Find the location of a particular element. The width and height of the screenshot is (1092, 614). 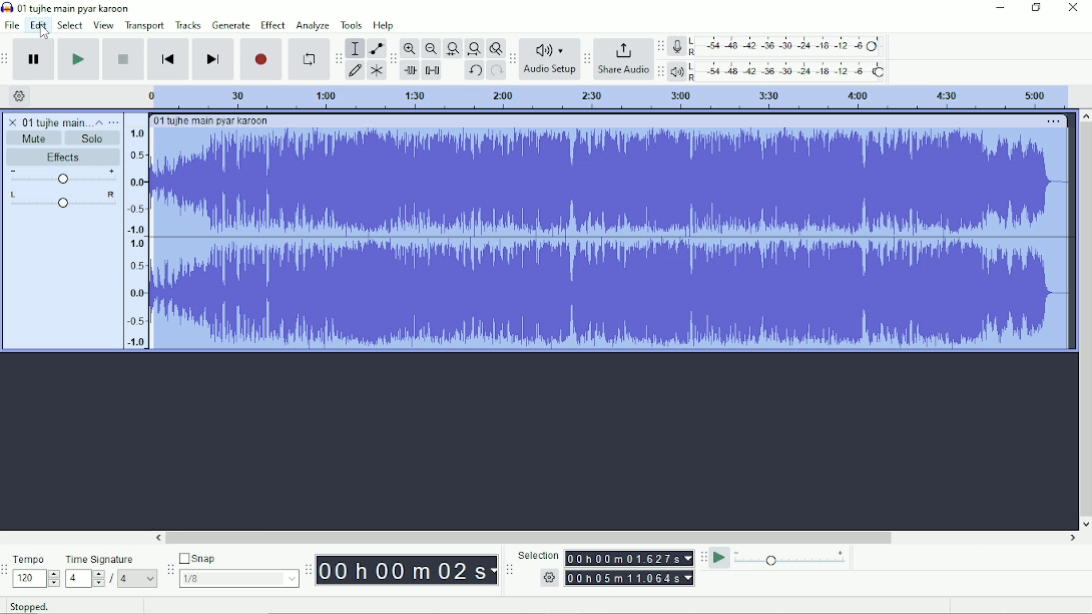

Audacity edit toolbar is located at coordinates (392, 59).